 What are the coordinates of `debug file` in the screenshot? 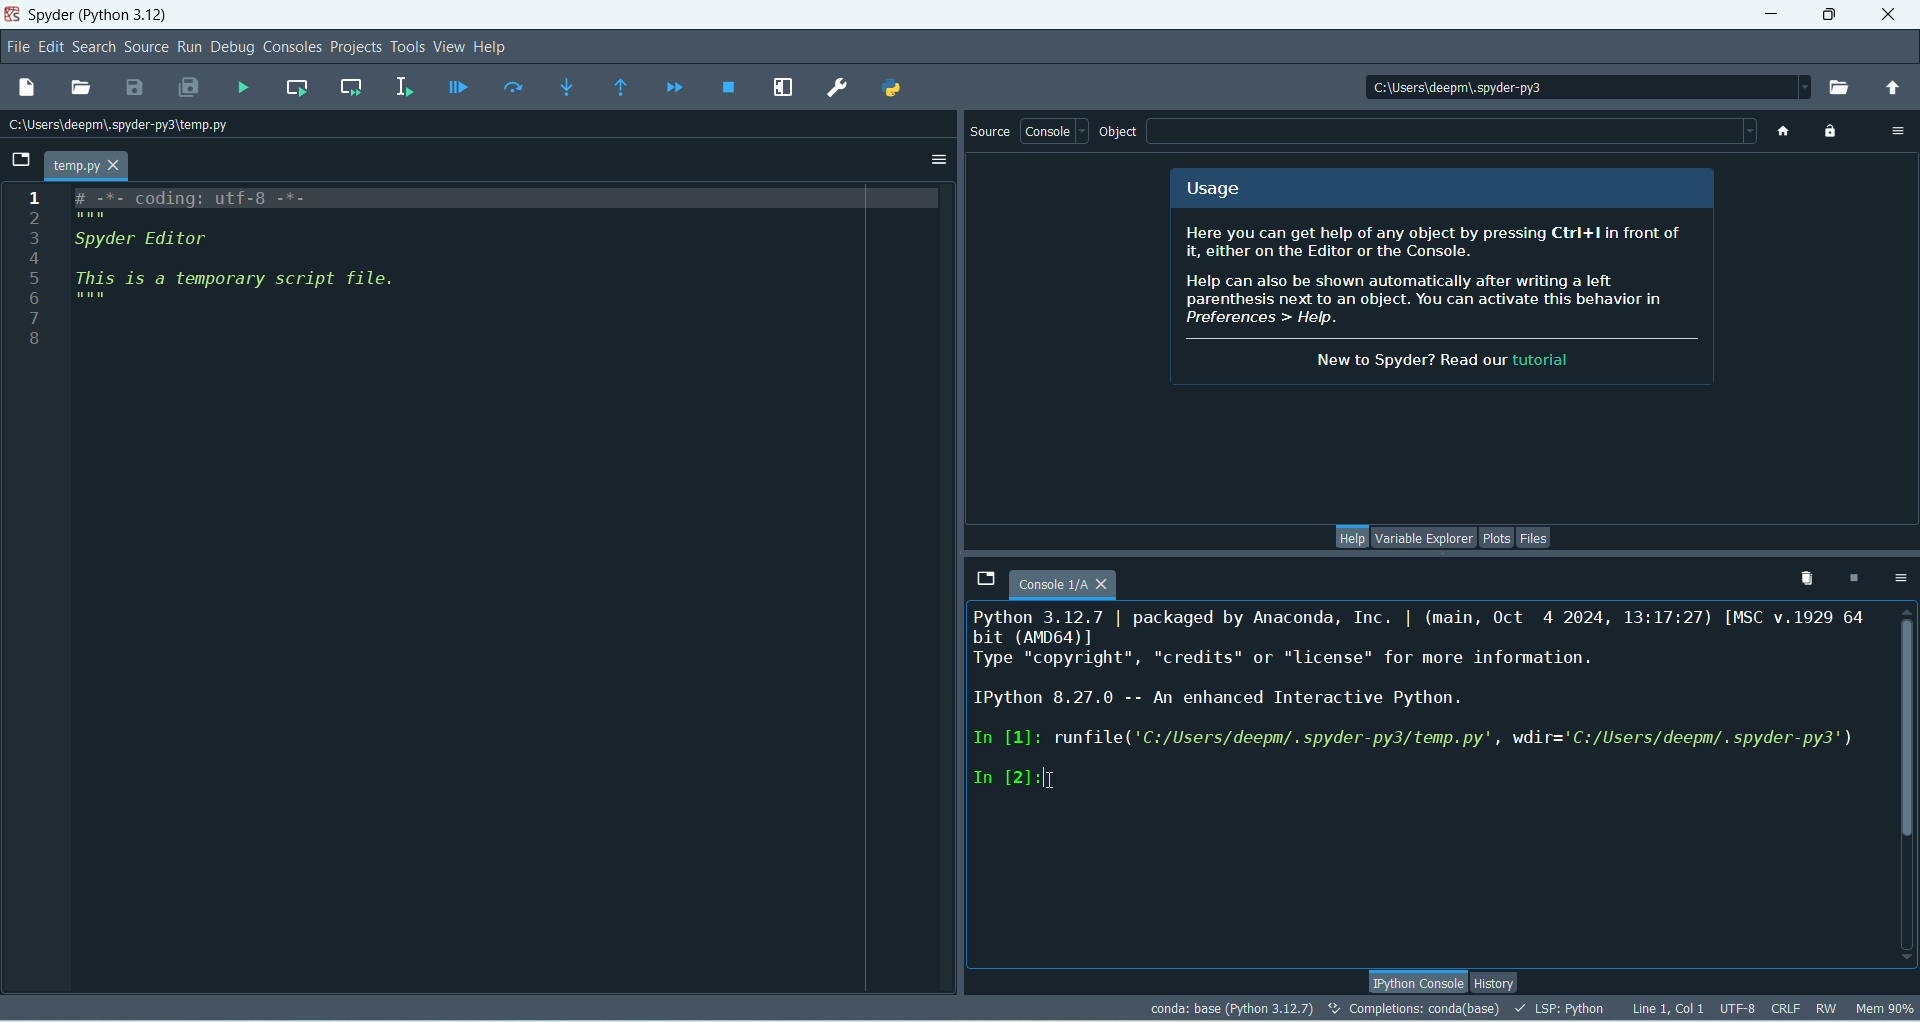 It's located at (458, 91).